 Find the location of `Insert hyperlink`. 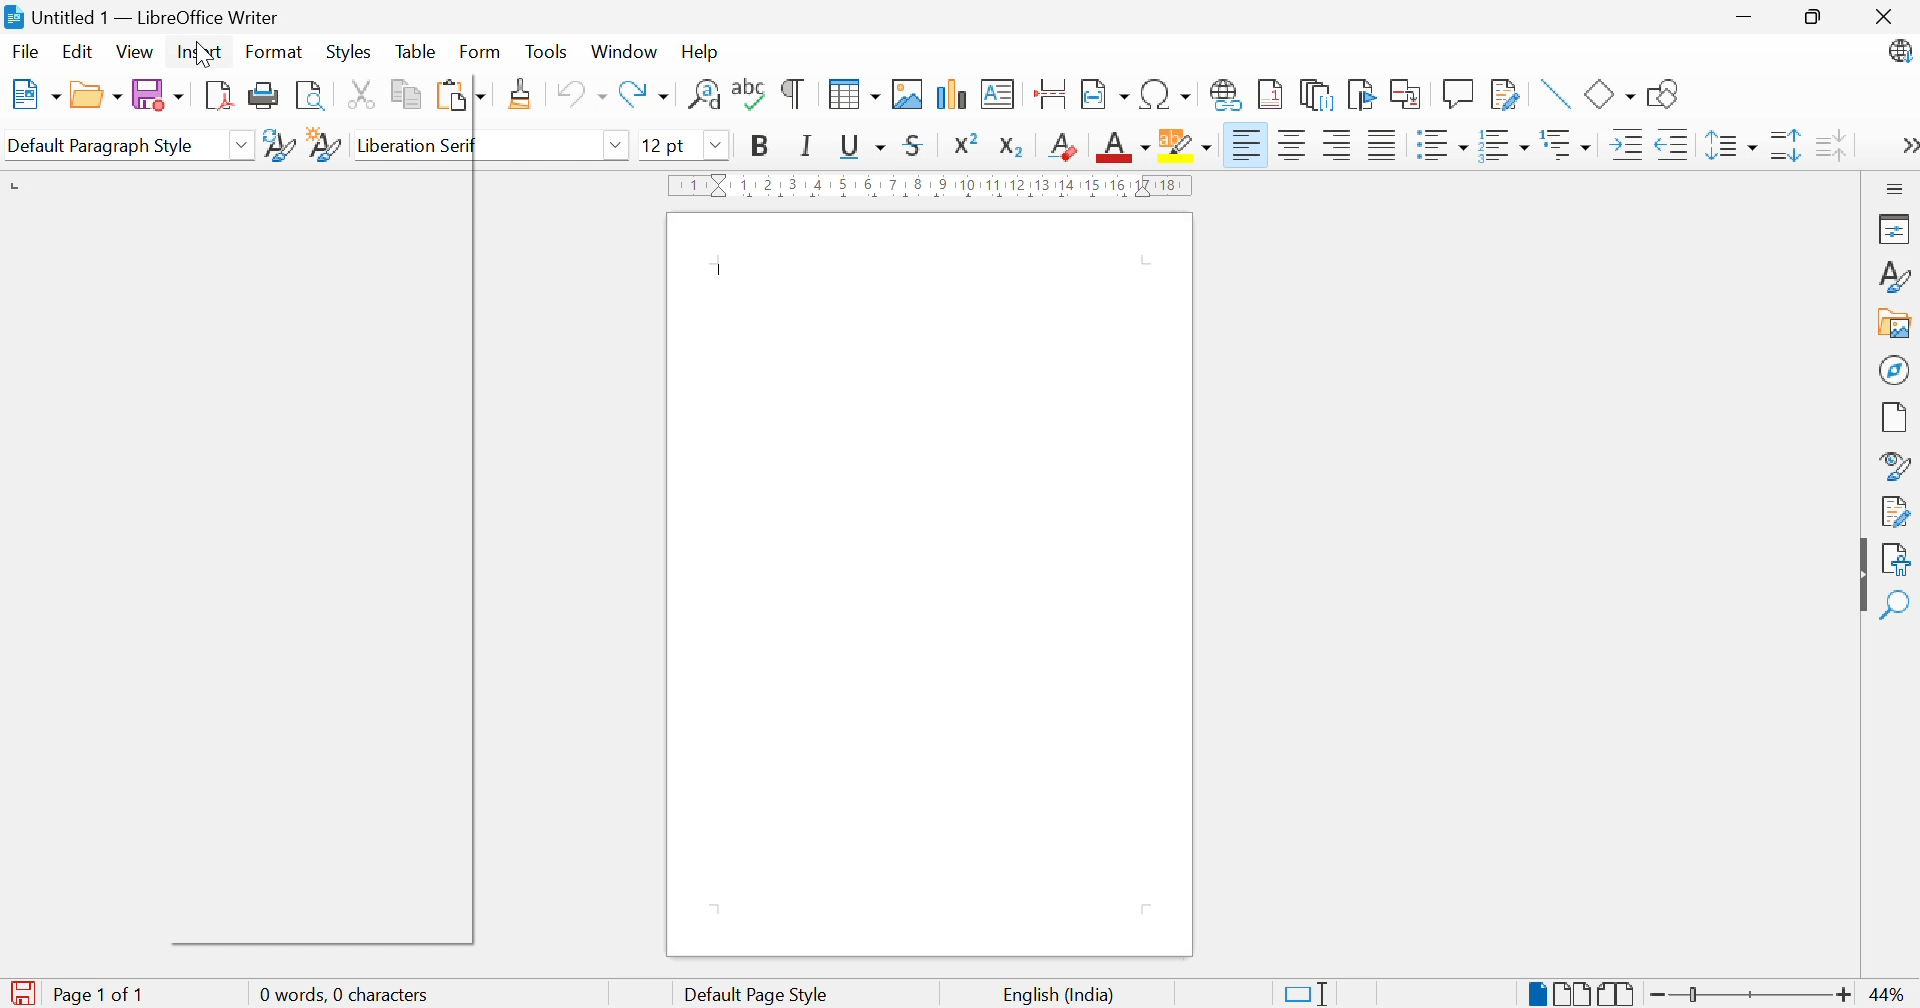

Insert hyperlink is located at coordinates (1224, 95).